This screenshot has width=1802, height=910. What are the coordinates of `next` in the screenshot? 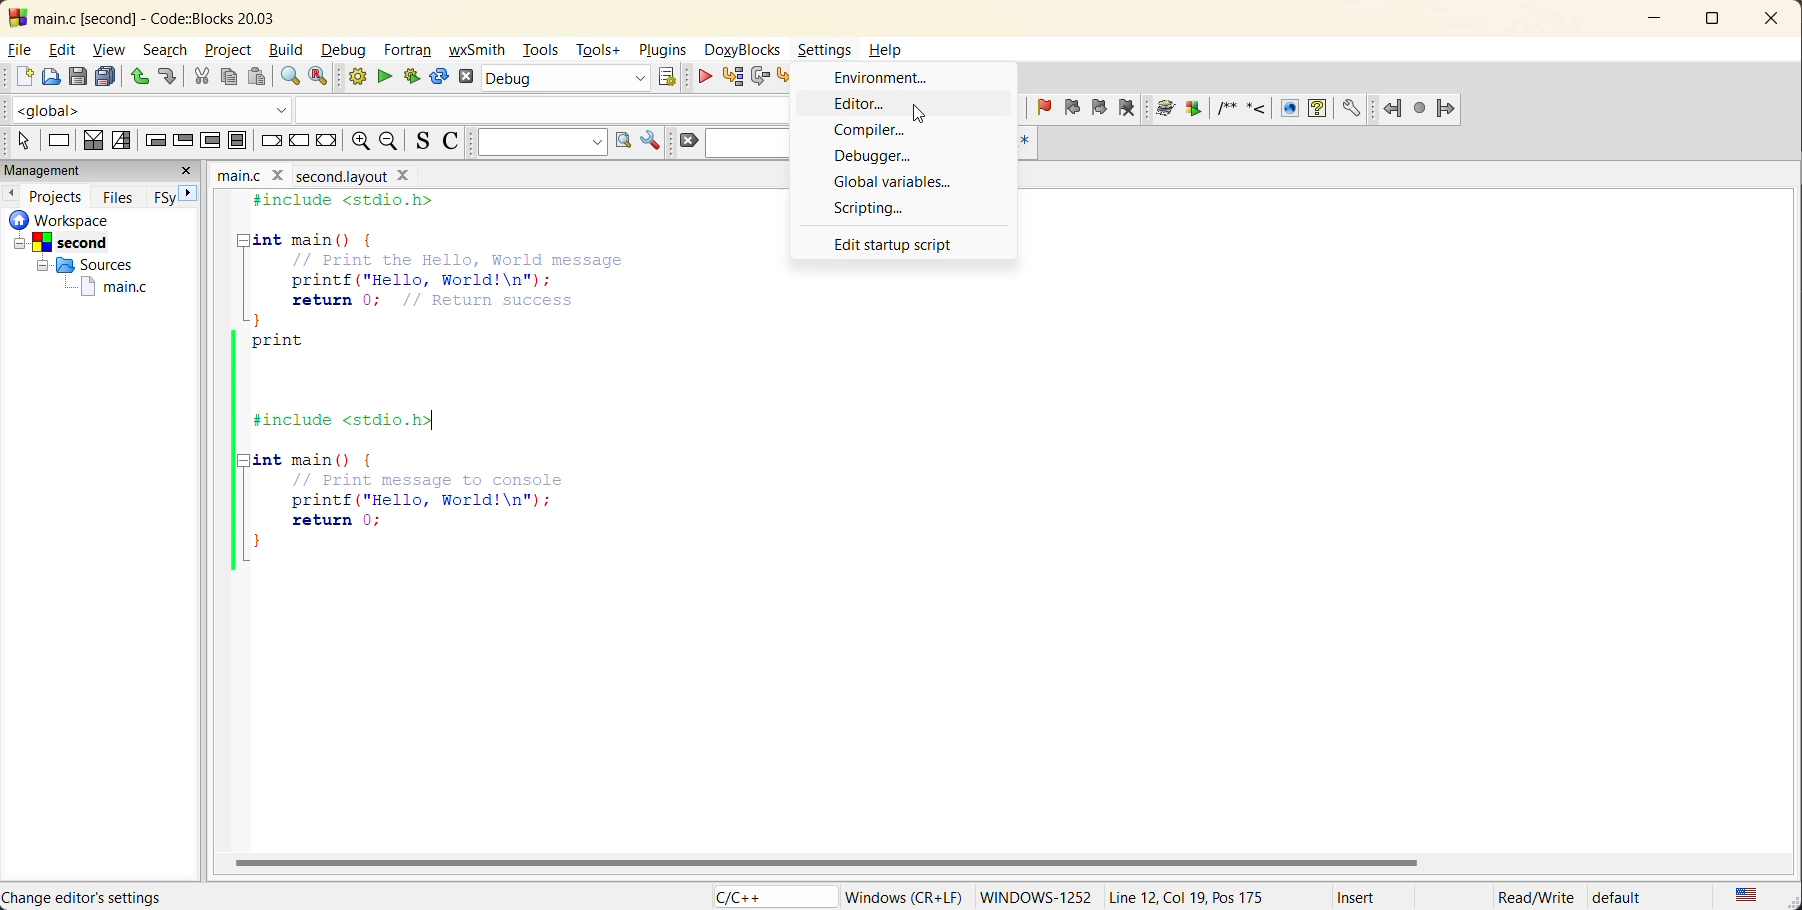 It's located at (190, 194).